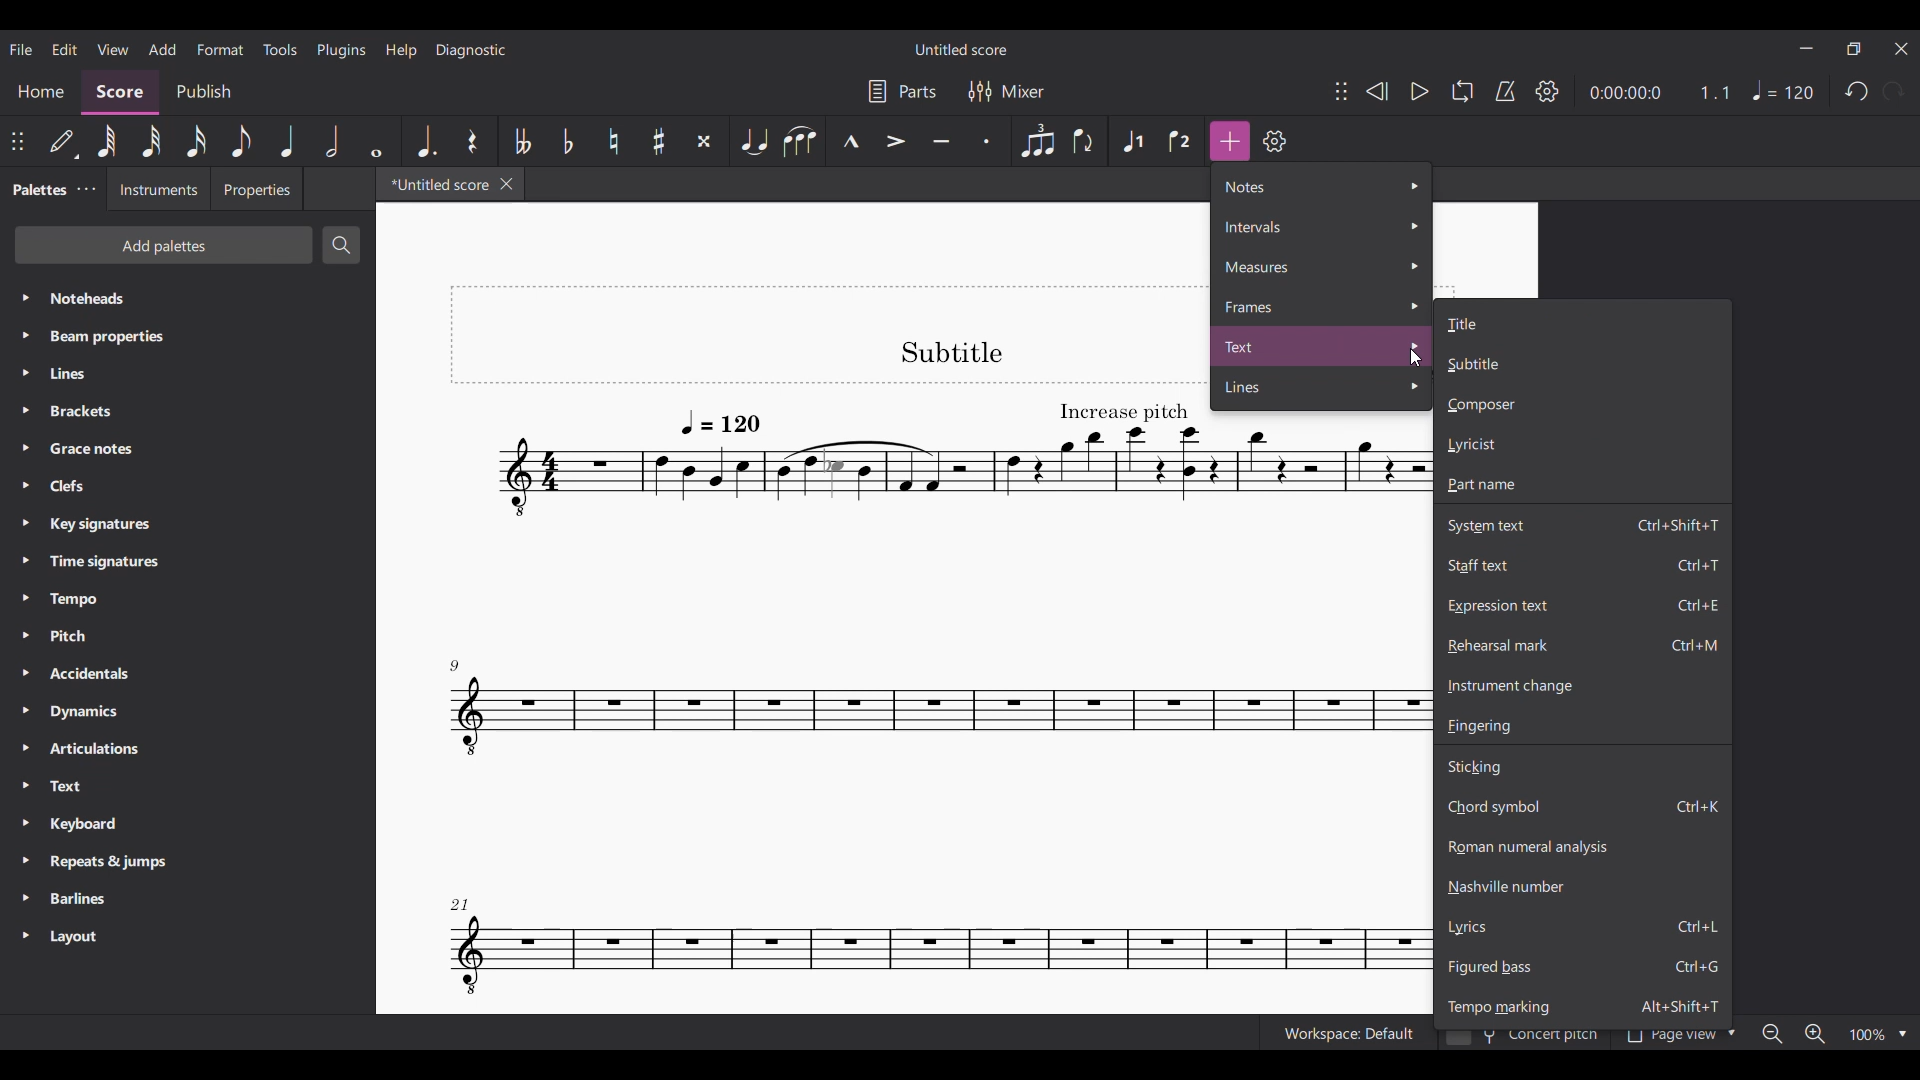  I want to click on Part name, so click(1583, 485).